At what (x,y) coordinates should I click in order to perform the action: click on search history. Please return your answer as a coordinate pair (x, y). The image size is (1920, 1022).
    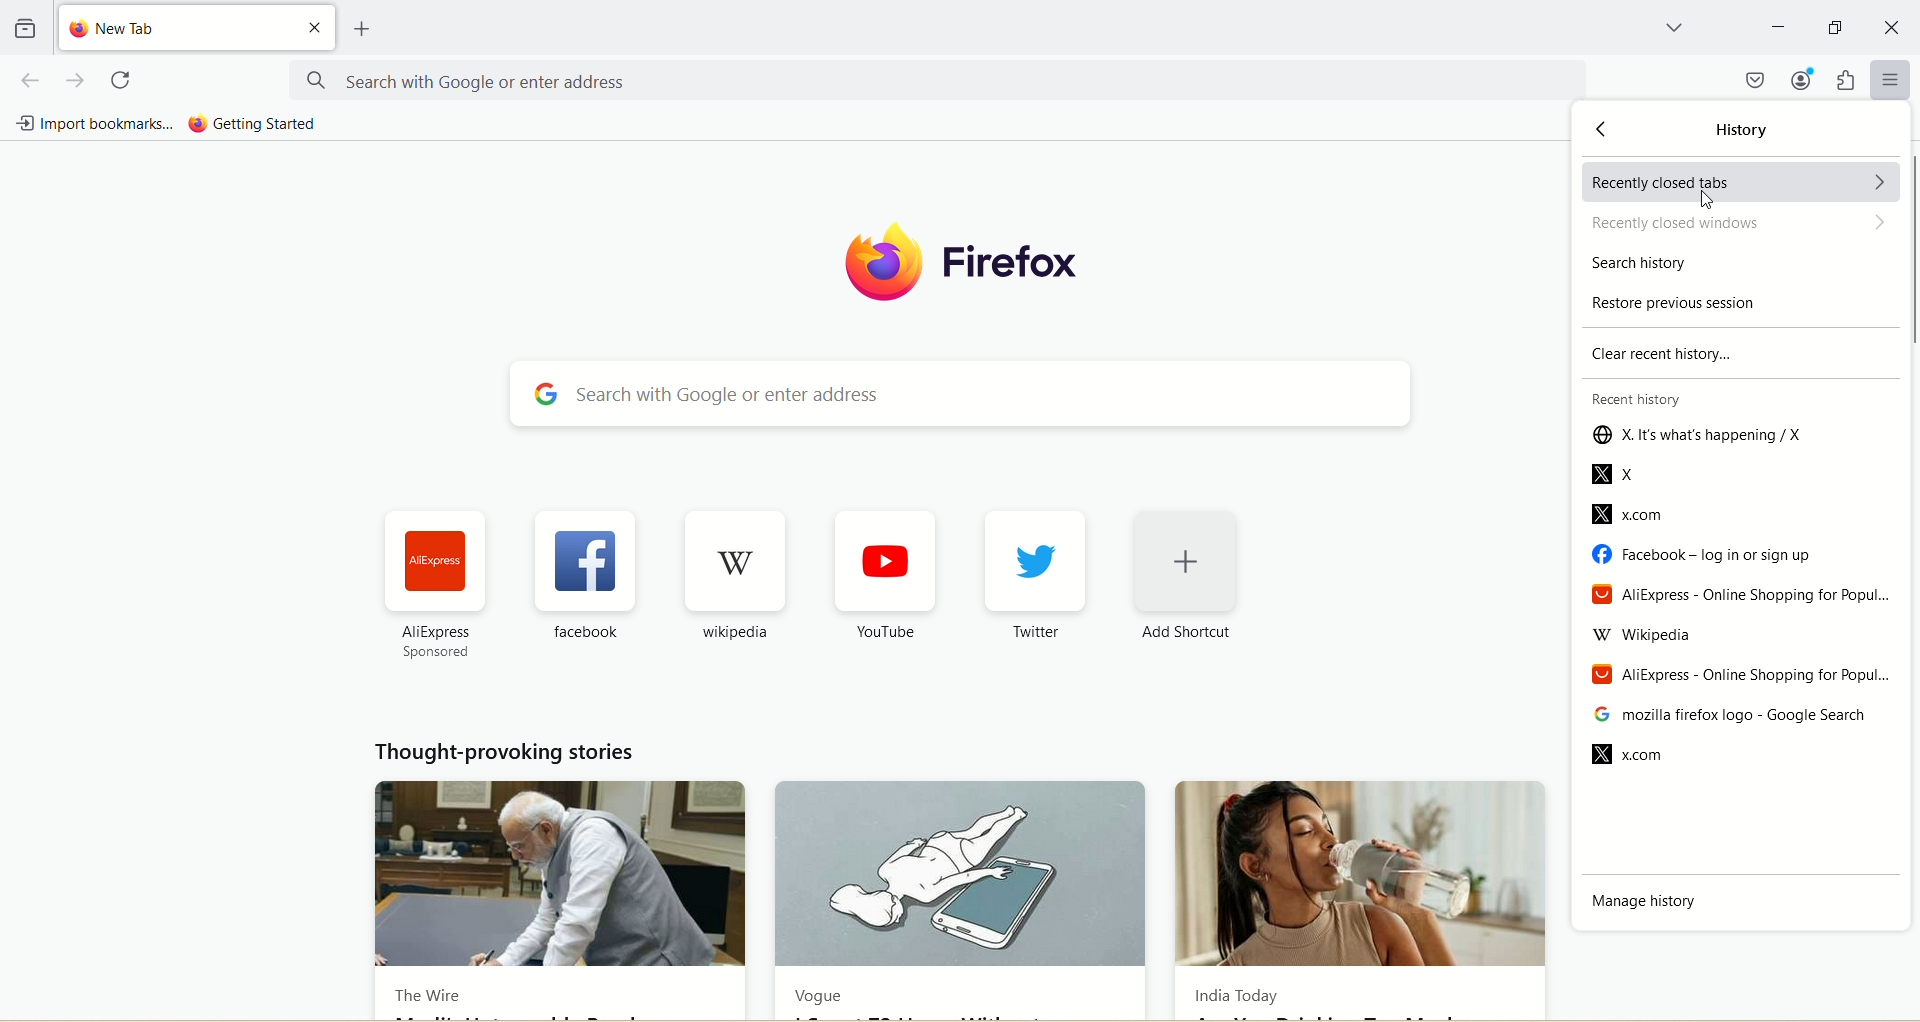
    Looking at the image, I should click on (1746, 261).